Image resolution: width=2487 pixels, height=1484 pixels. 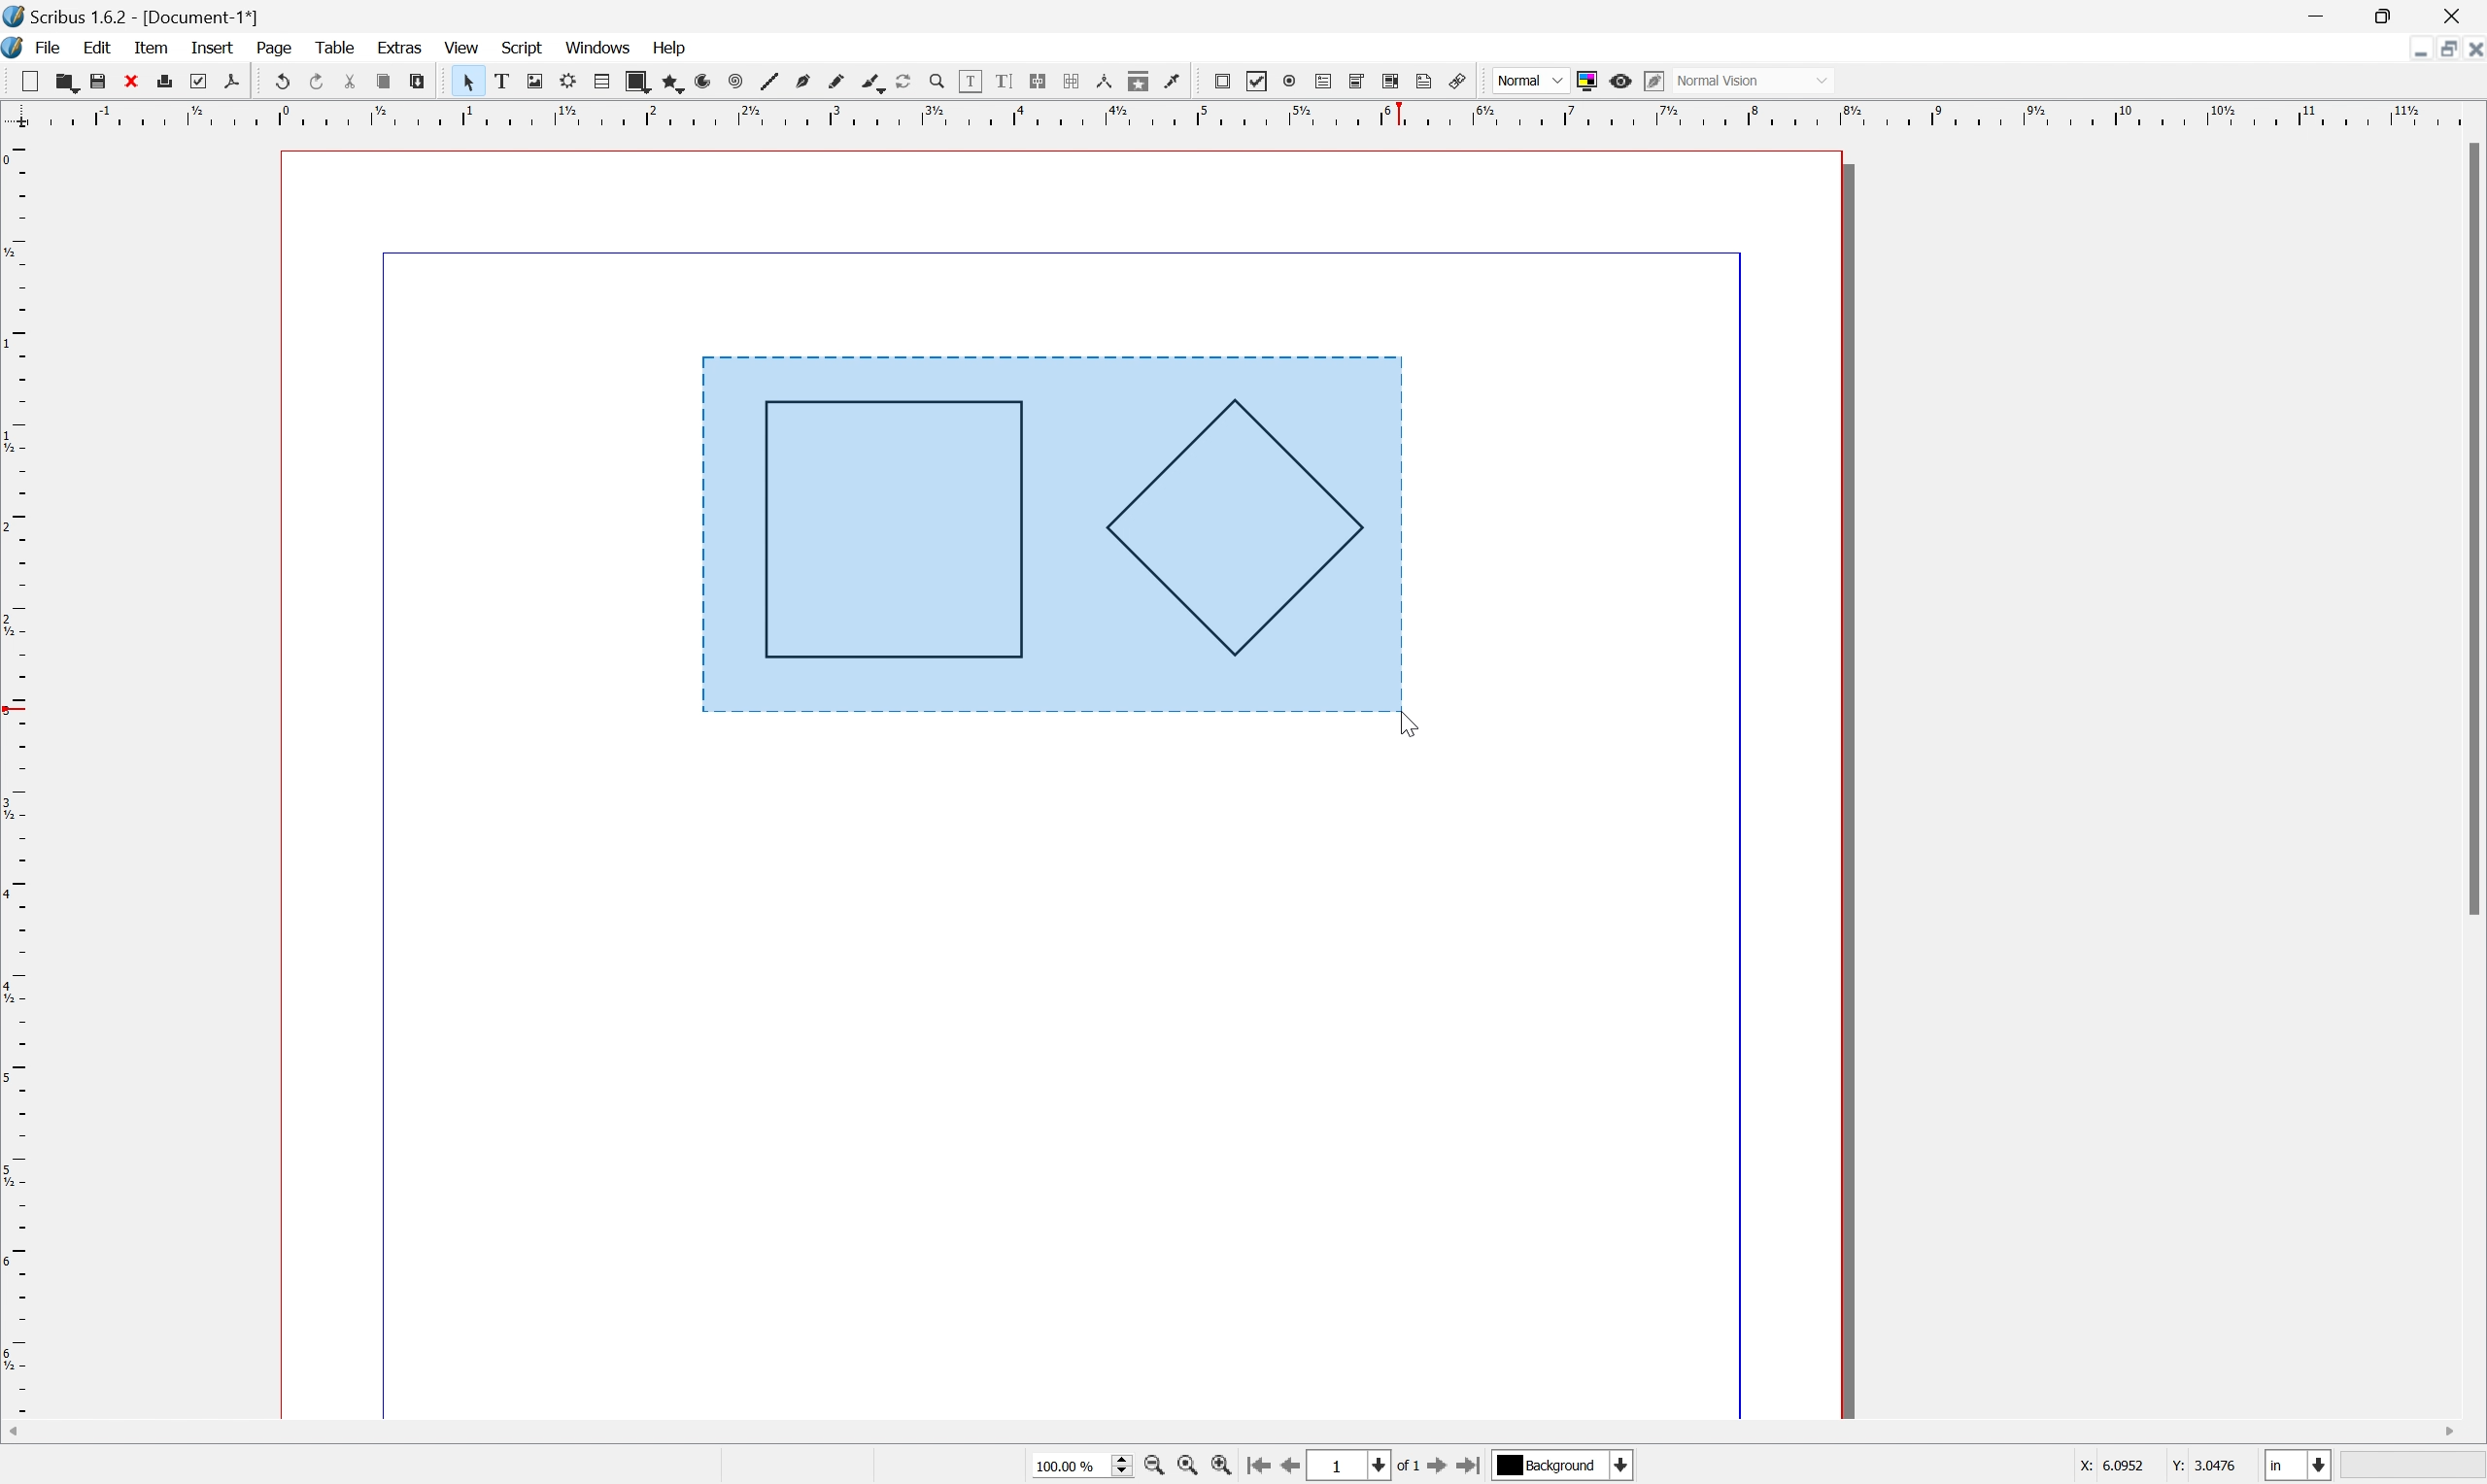 What do you see at coordinates (1362, 1468) in the screenshot?
I see `Select current page` at bounding box center [1362, 1468].